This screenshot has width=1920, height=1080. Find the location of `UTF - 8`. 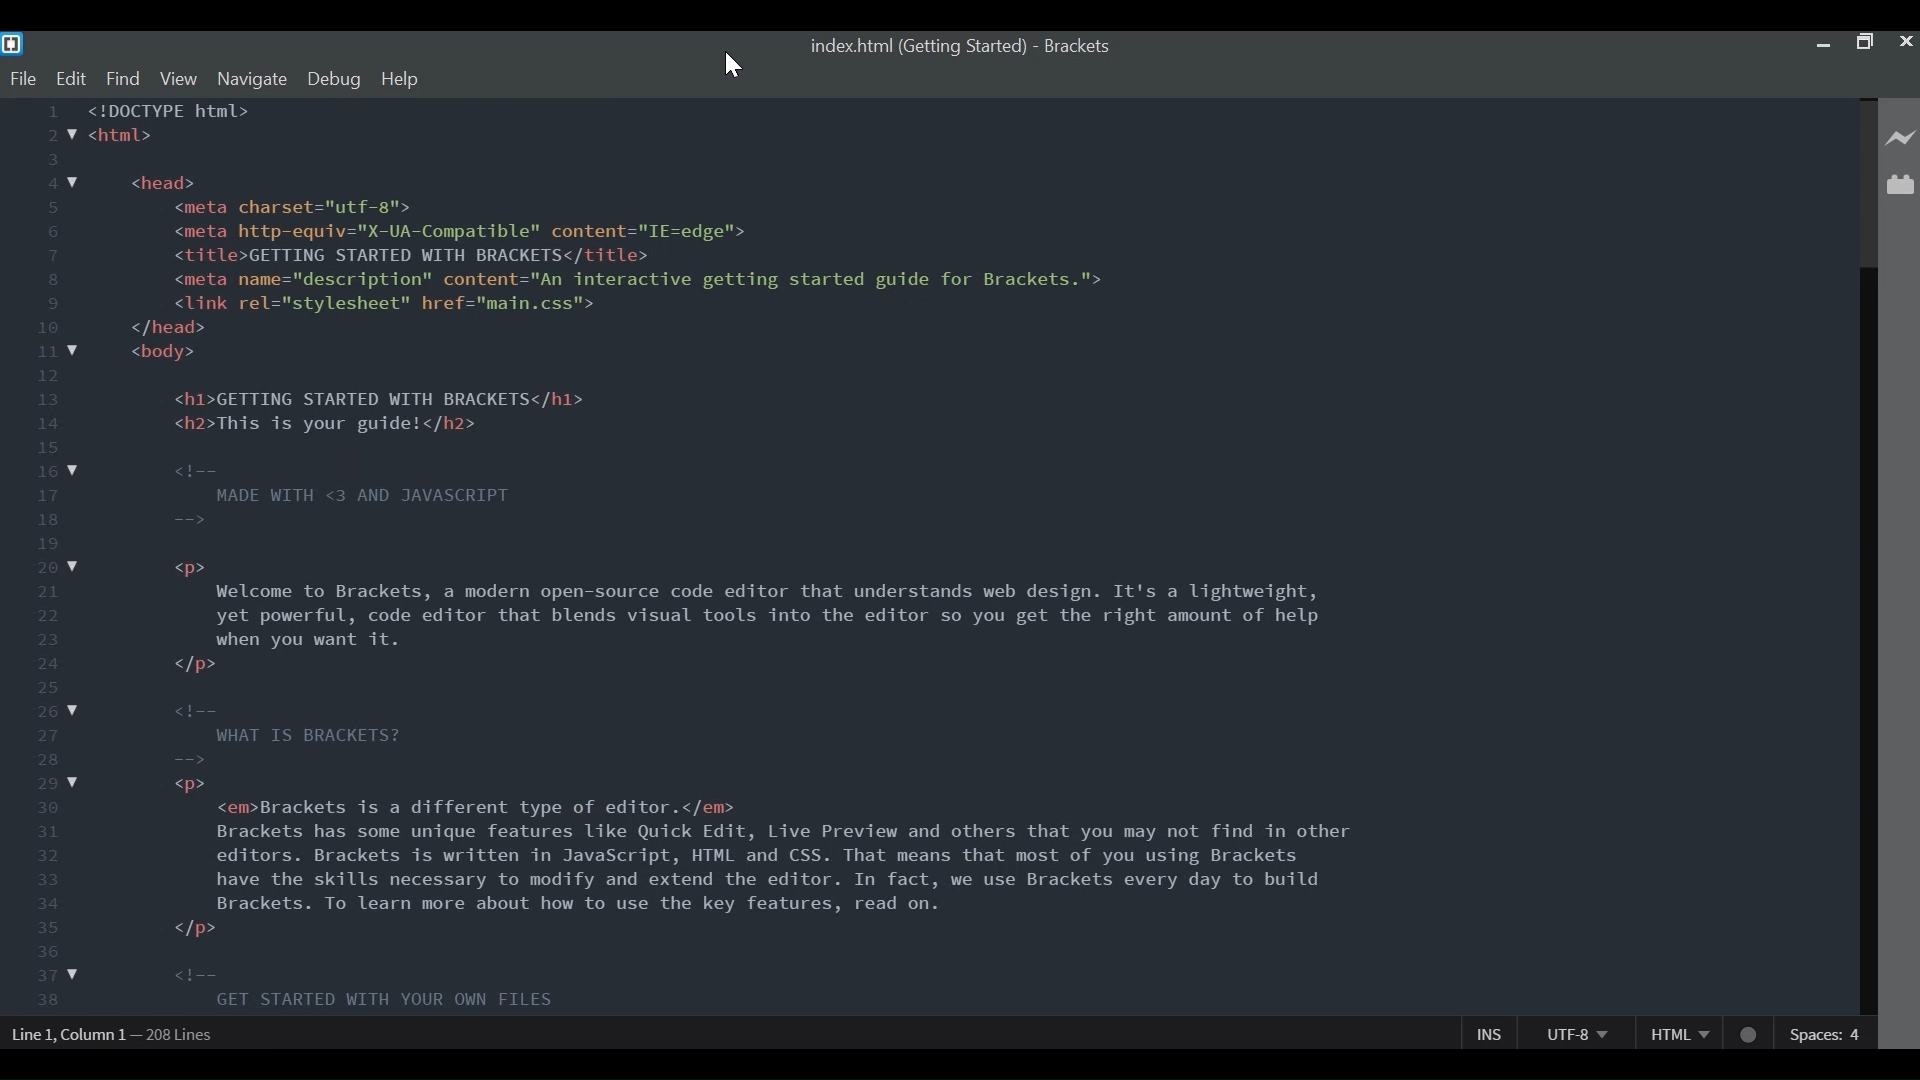

UTF - 8 is located at coordinates (1575, 1032).